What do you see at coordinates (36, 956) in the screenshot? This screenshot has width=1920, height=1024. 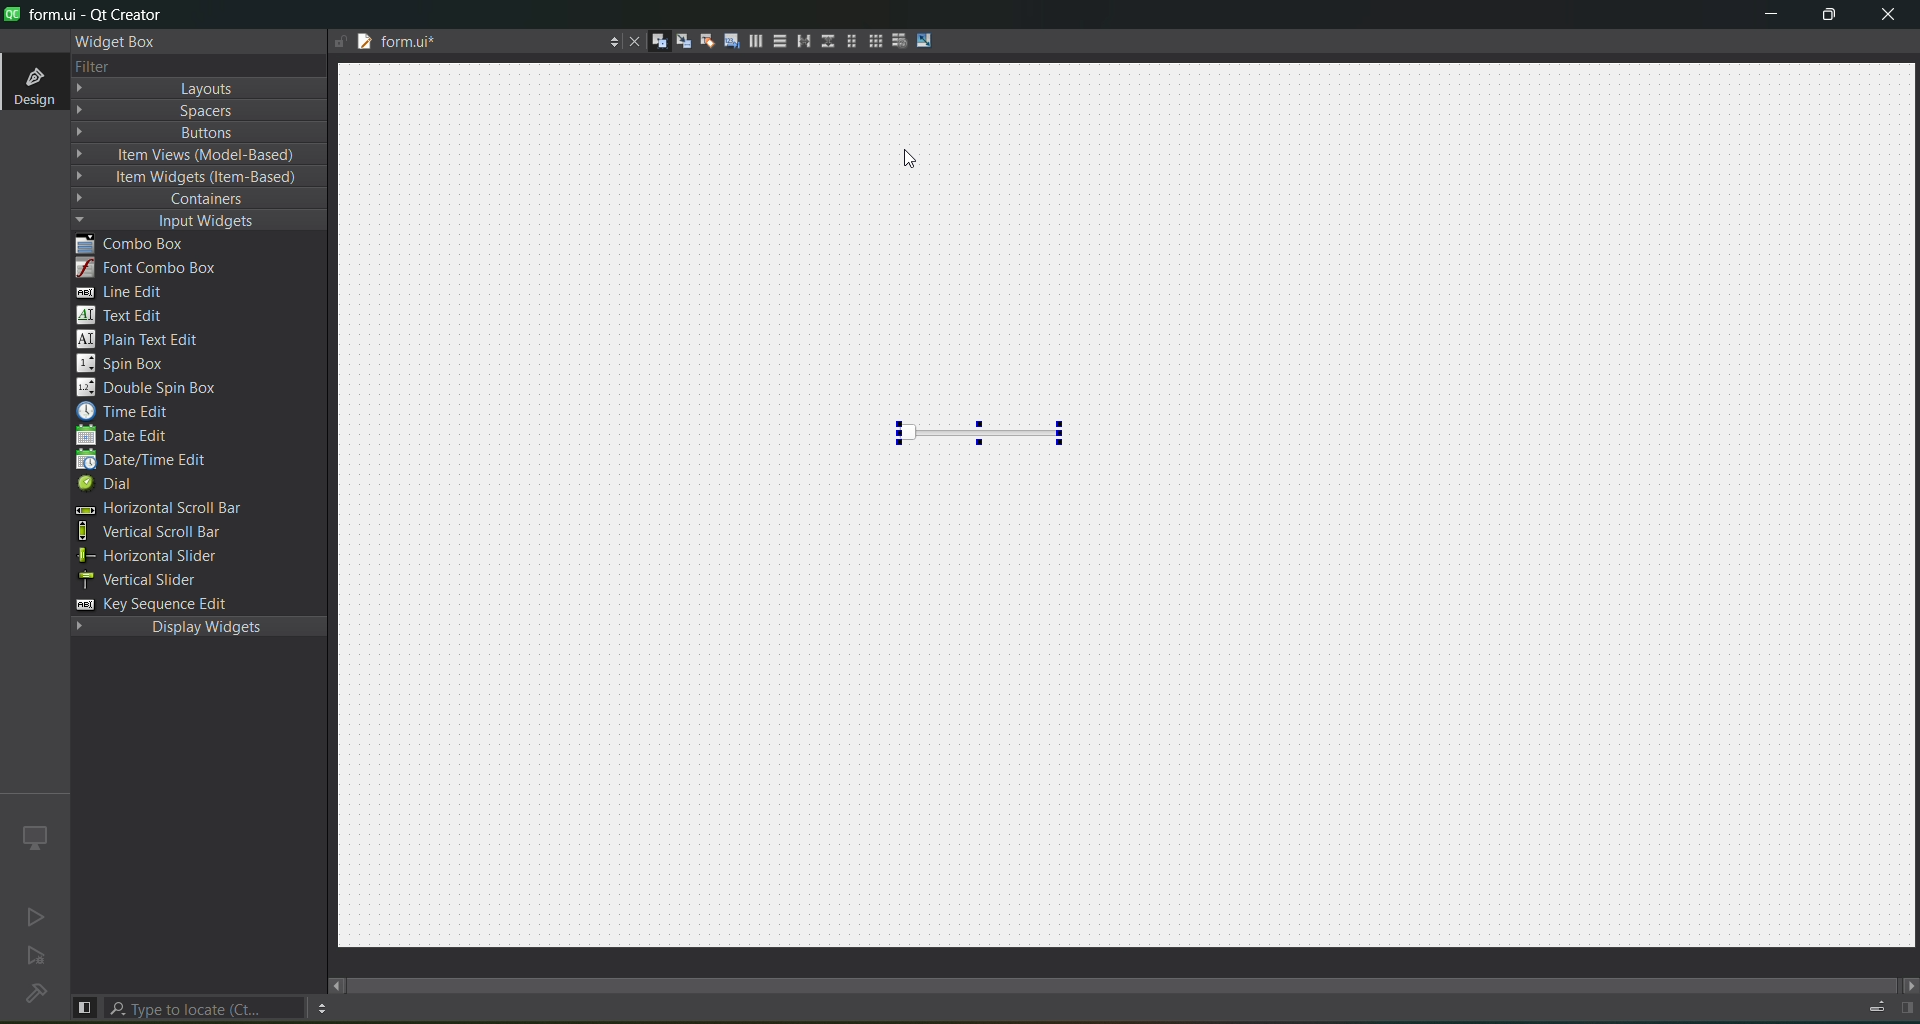 I see `no active project` at bounding box center [36, 956].